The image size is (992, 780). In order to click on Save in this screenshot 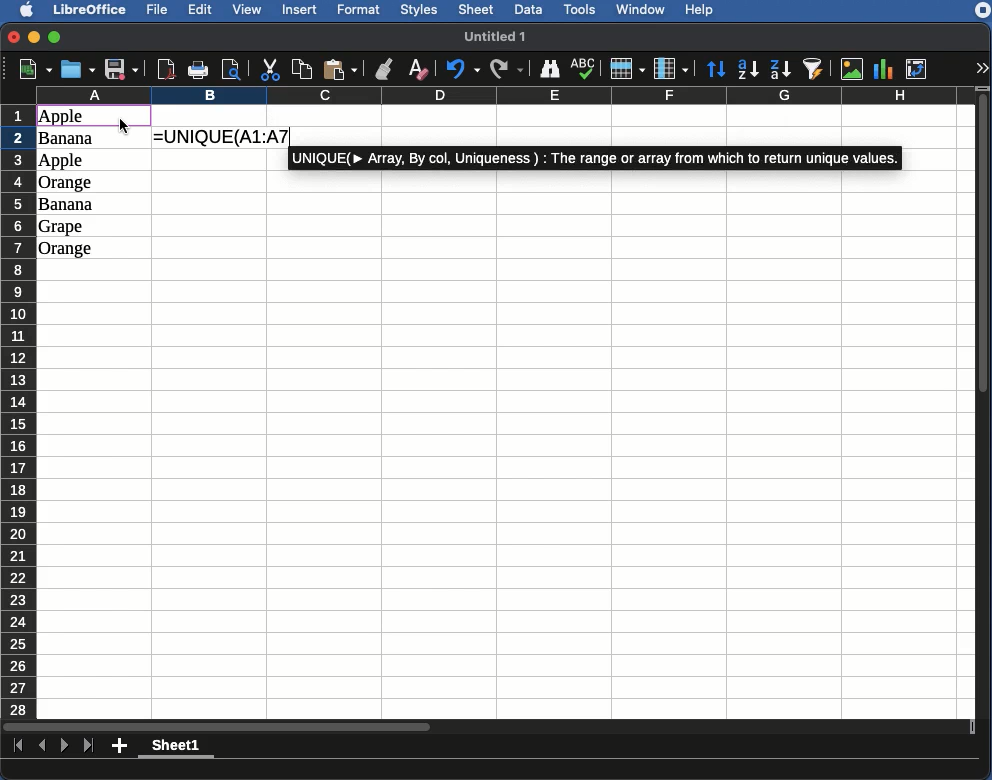, I will do `click(121, 69)`.